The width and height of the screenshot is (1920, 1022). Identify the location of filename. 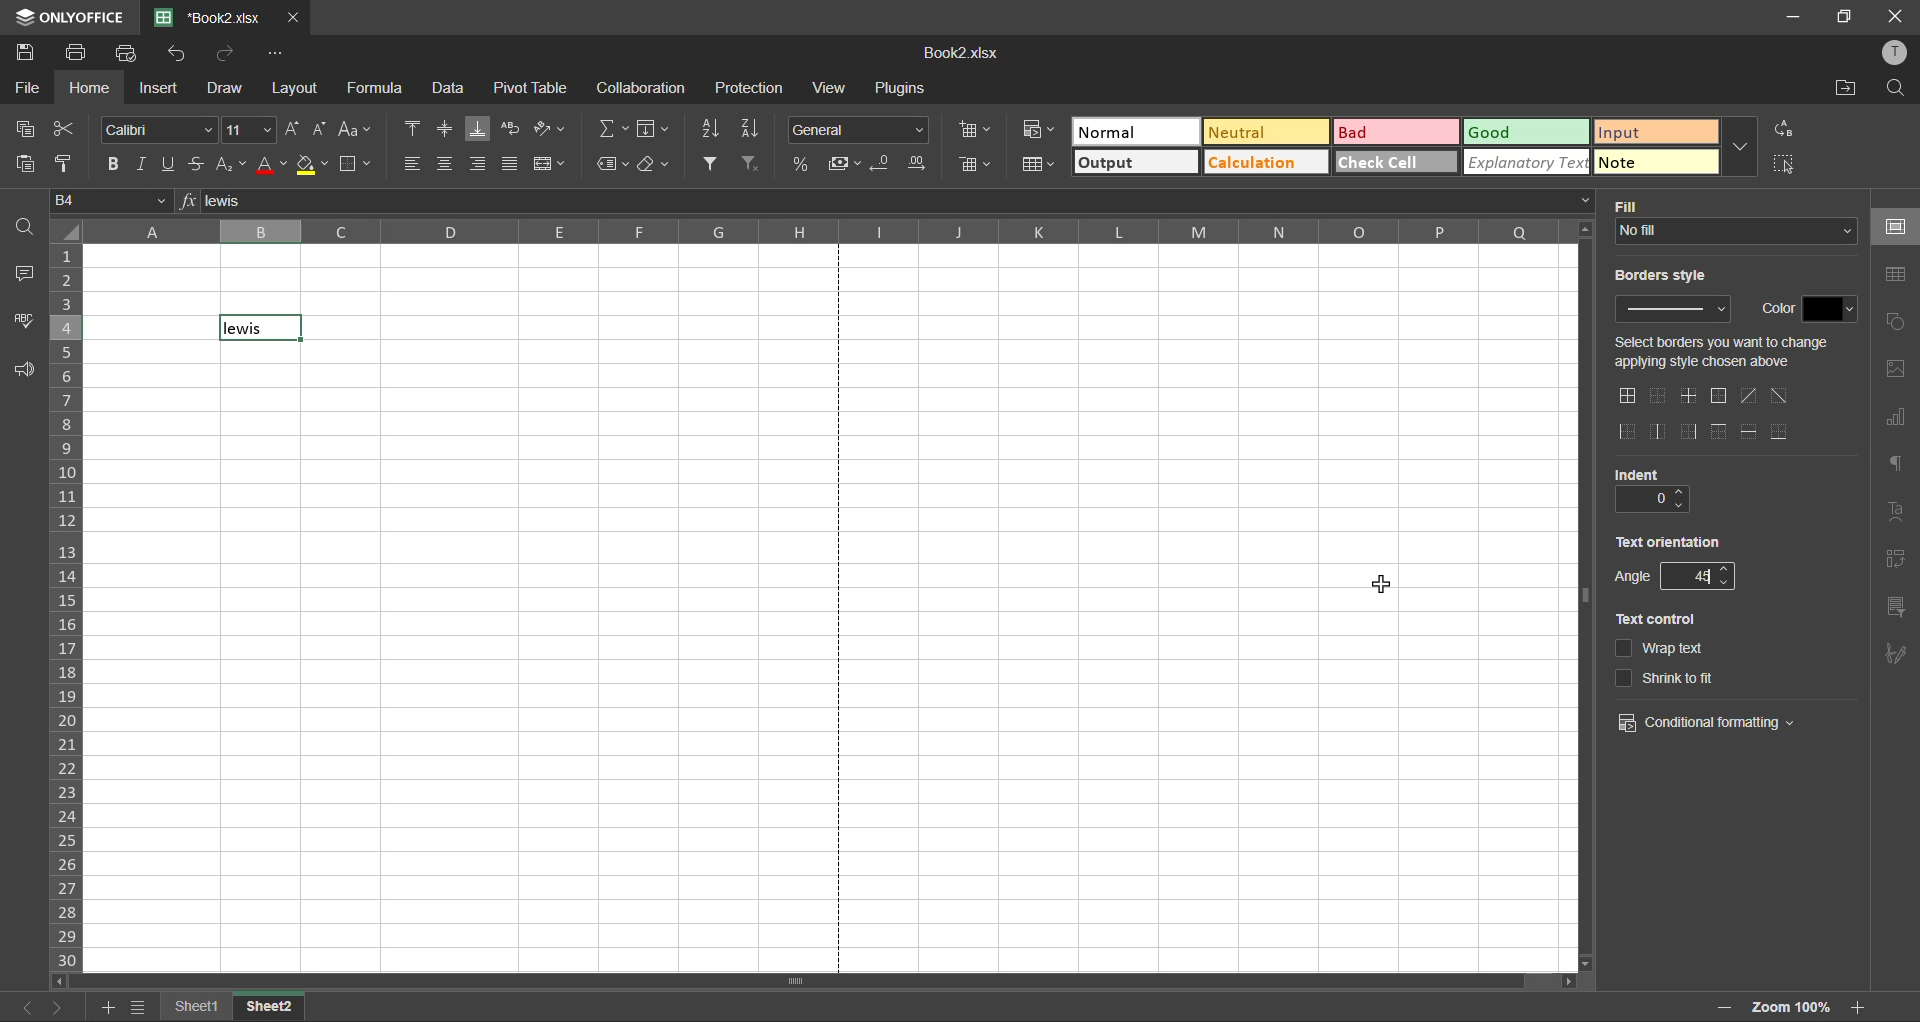
(208, 18).